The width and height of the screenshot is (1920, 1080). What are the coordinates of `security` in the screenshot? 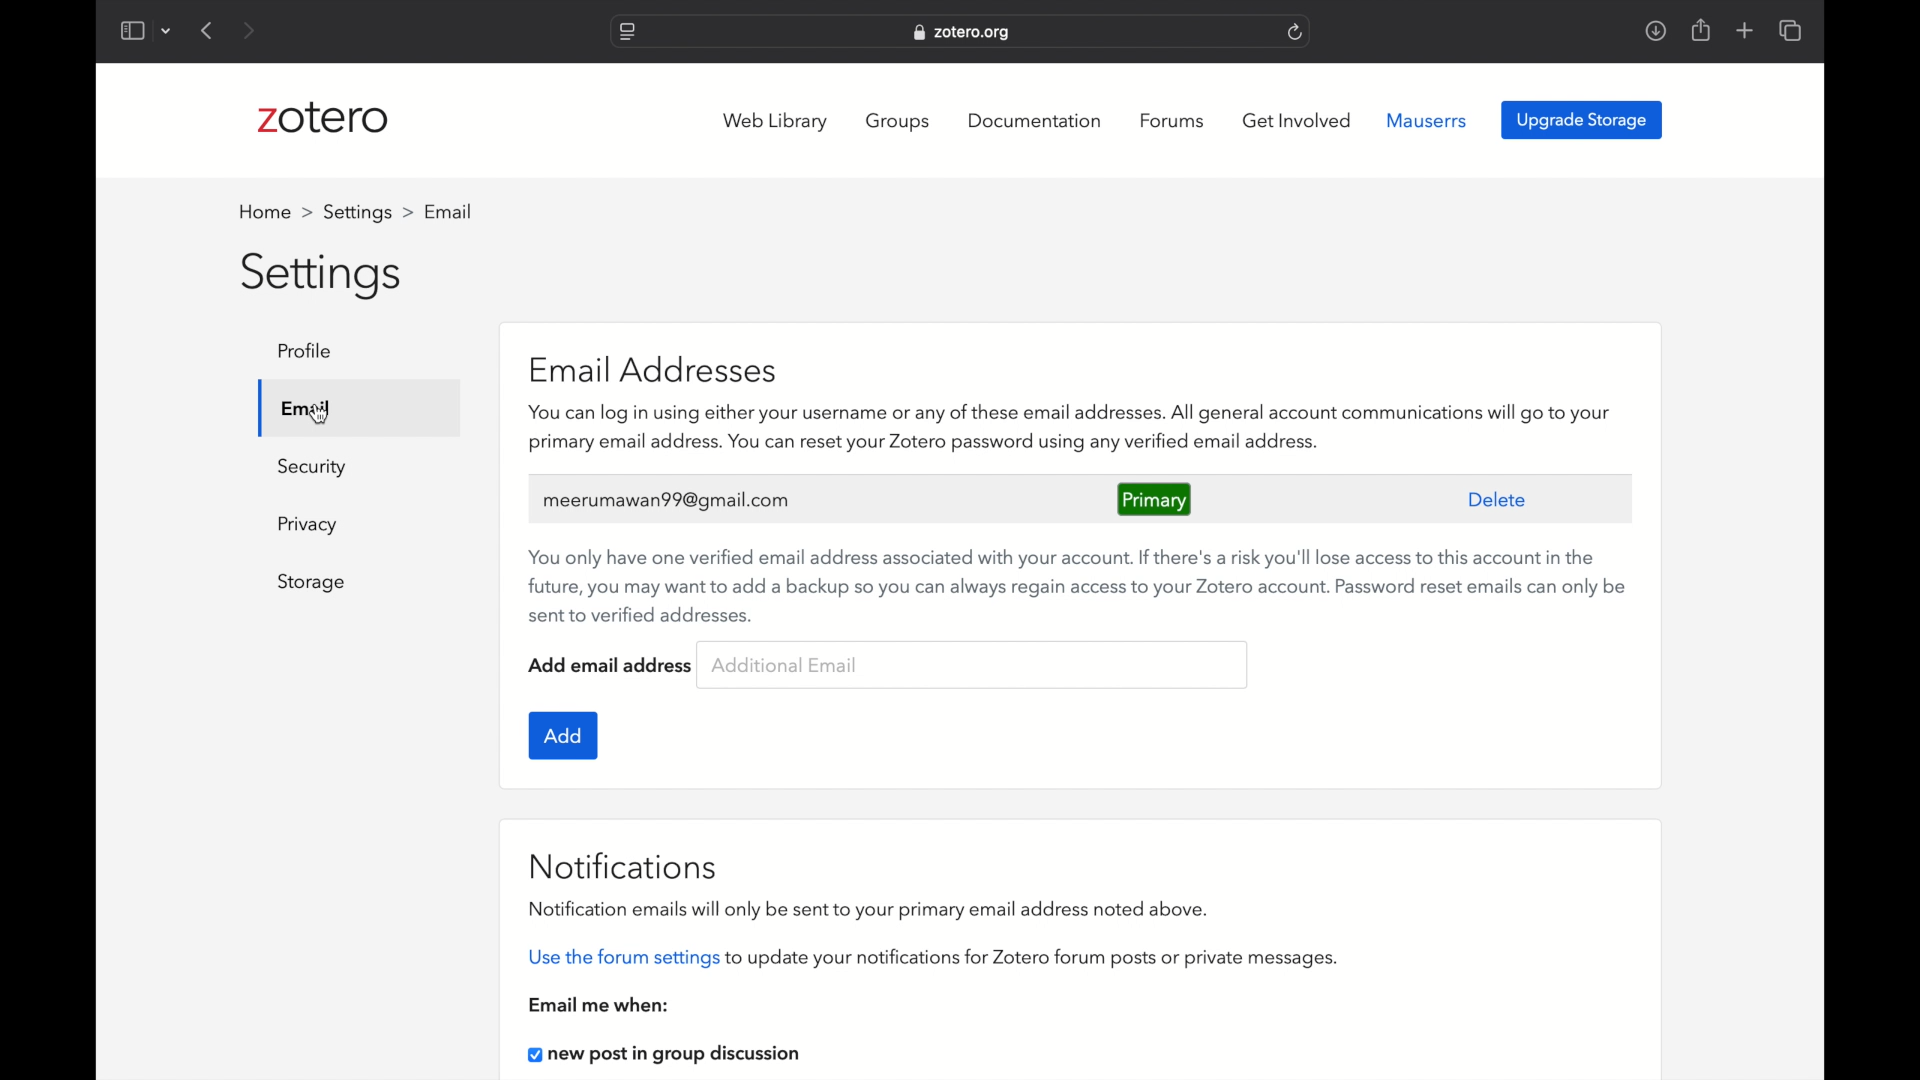 It's located at (314, 468).